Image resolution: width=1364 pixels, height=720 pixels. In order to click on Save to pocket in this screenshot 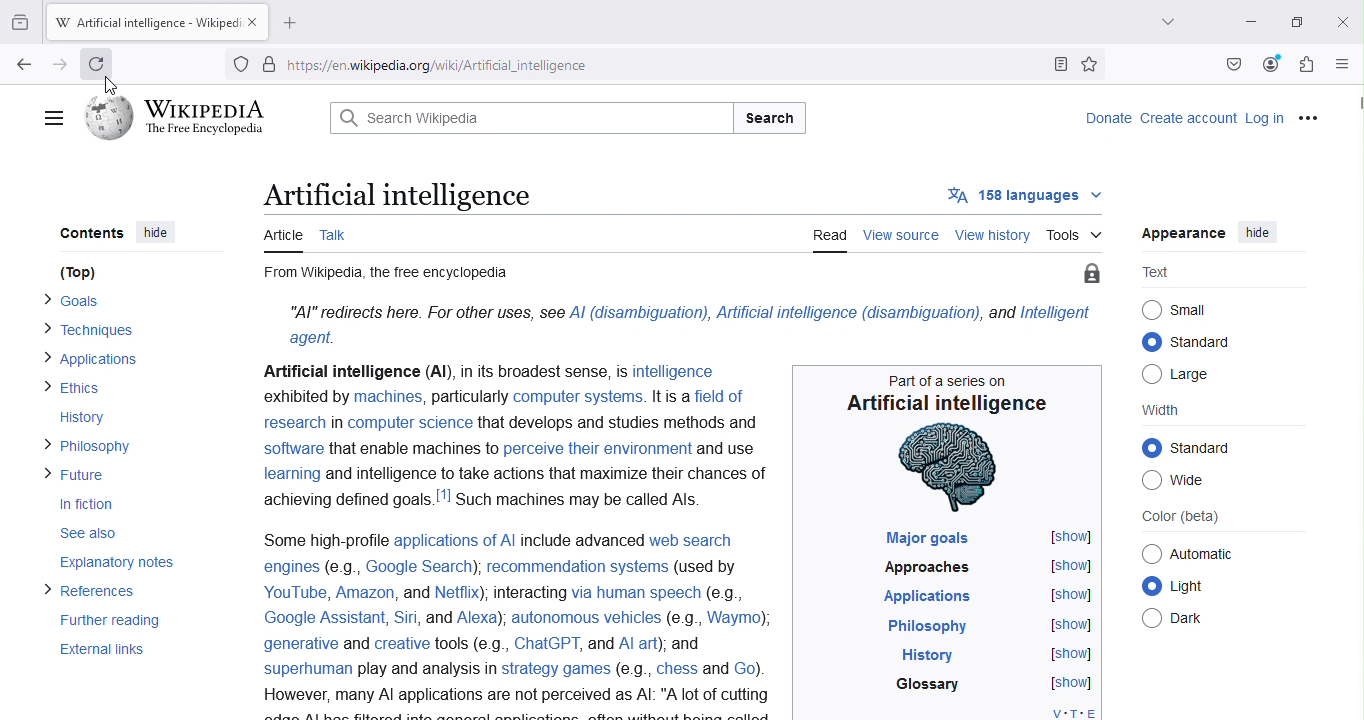, I will do `click(1231, 65)`.